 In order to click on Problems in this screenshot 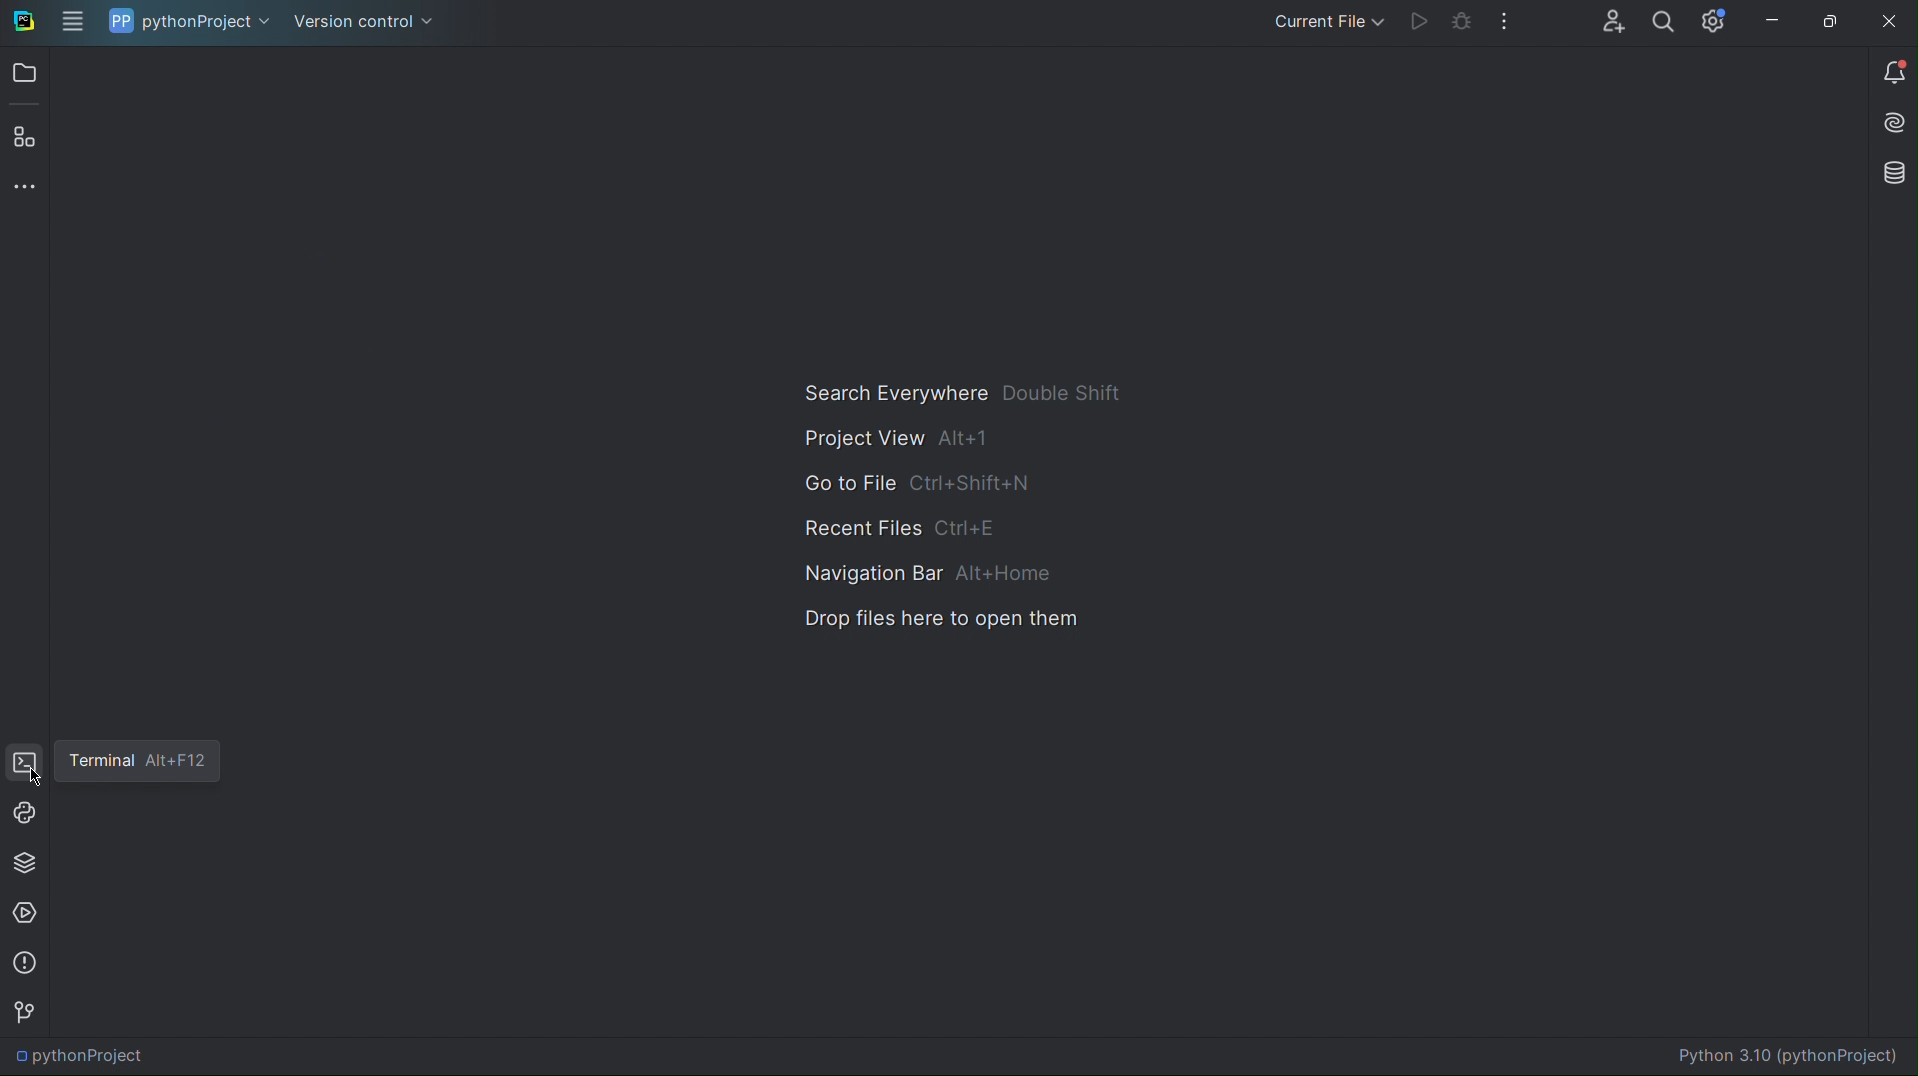, I will do `click(25, 962)`.